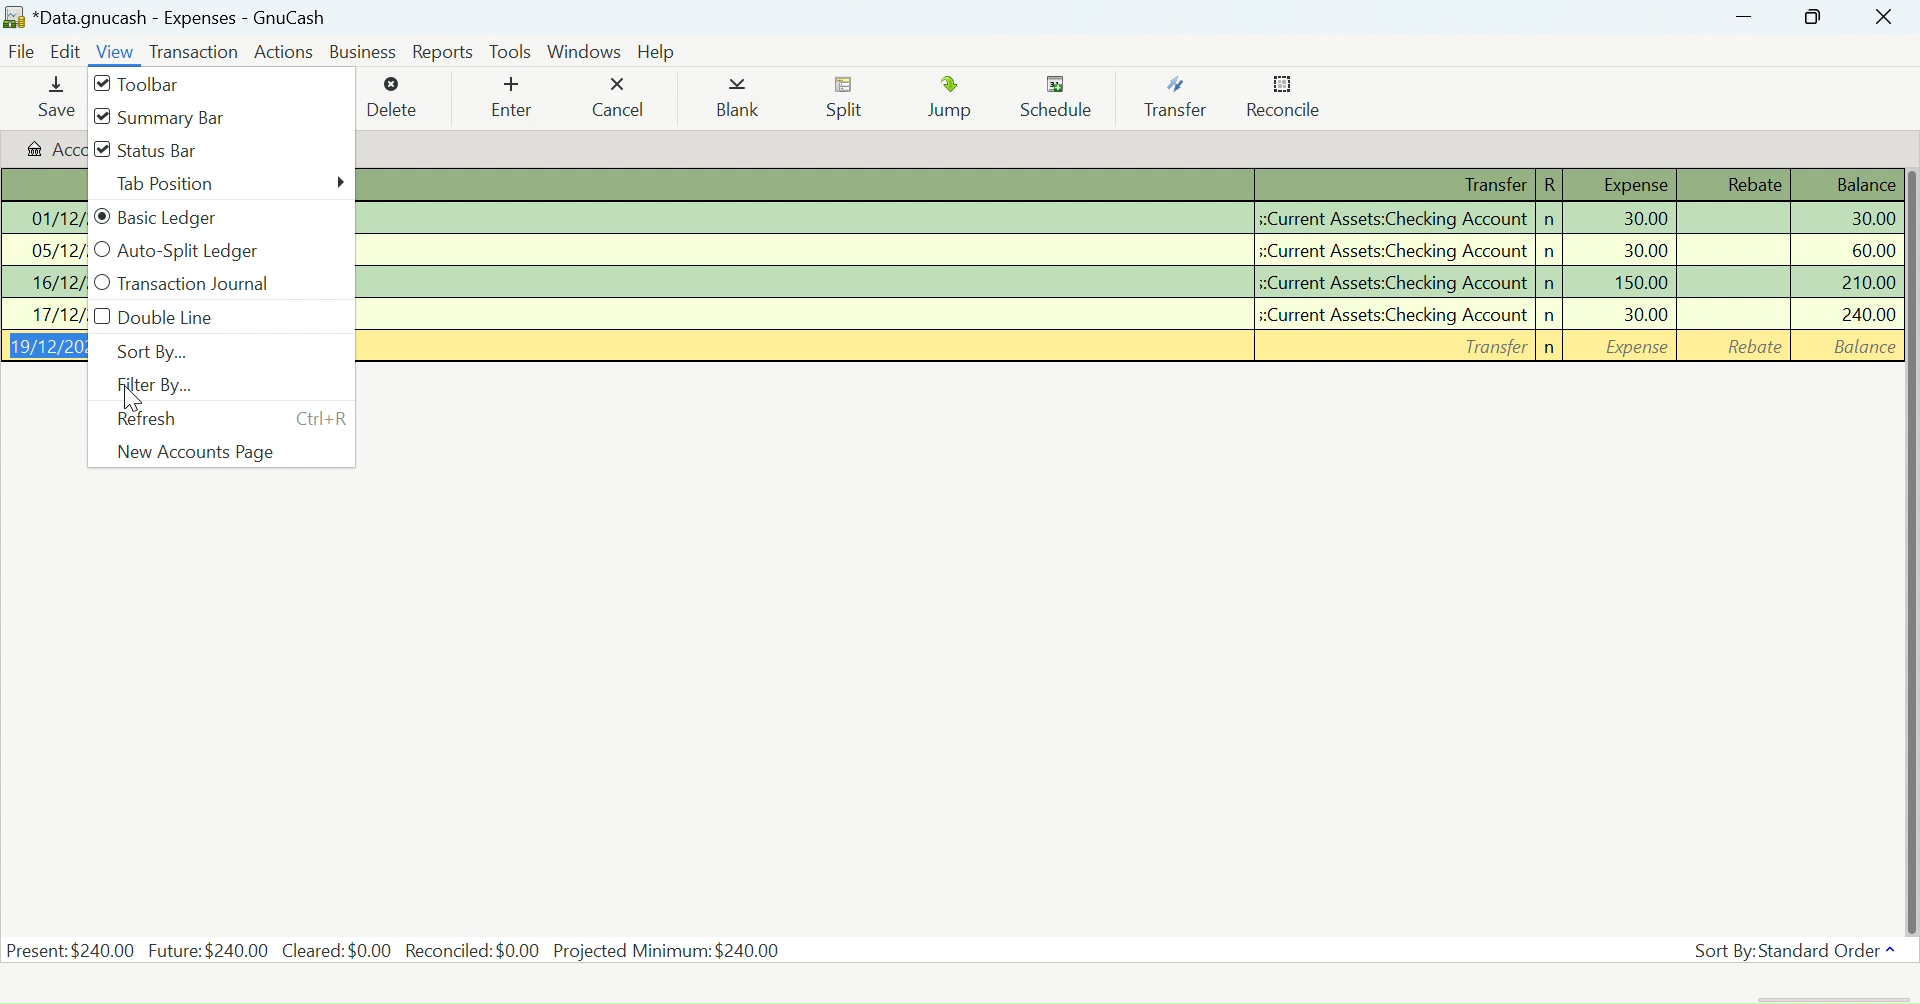 The width and height of the screenshot is (1920, 1004). What do you see at coordinates (1182, 98) in the screenshot?
I see `Transfer` at bounding box center [1182, 98].